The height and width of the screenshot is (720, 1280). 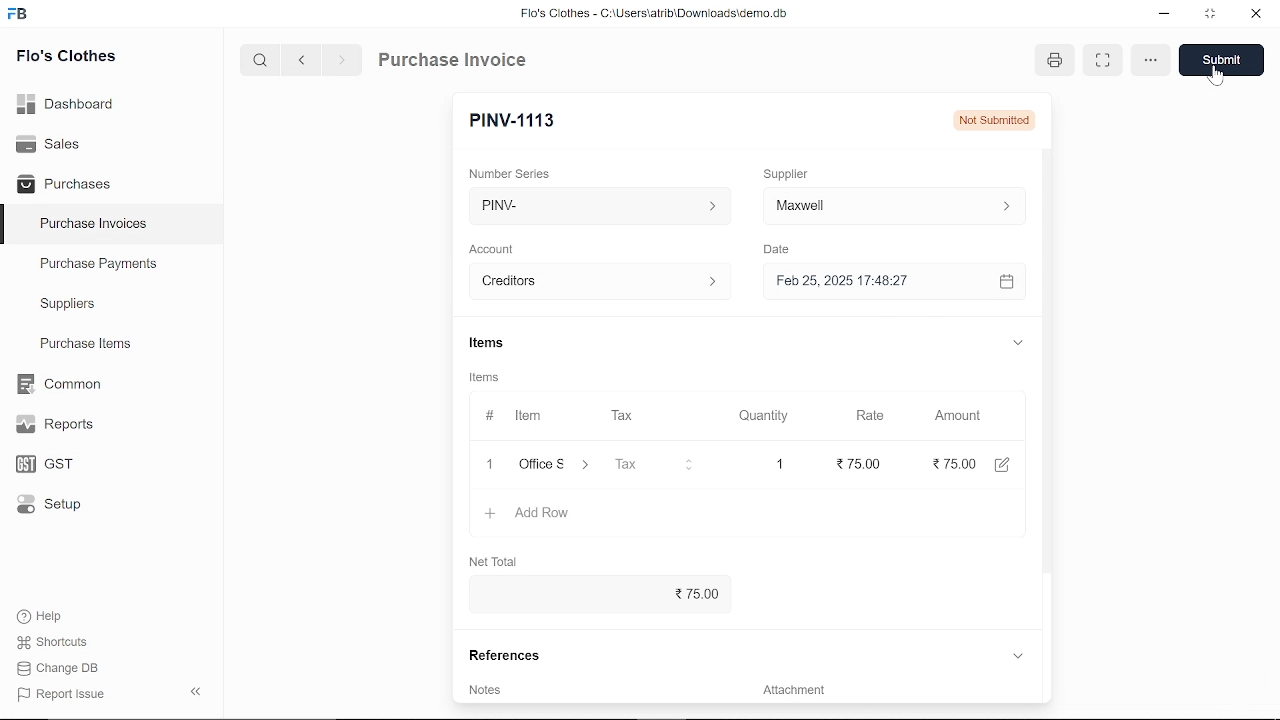 I want to click on Office supplies, so click(x=557, y=465).